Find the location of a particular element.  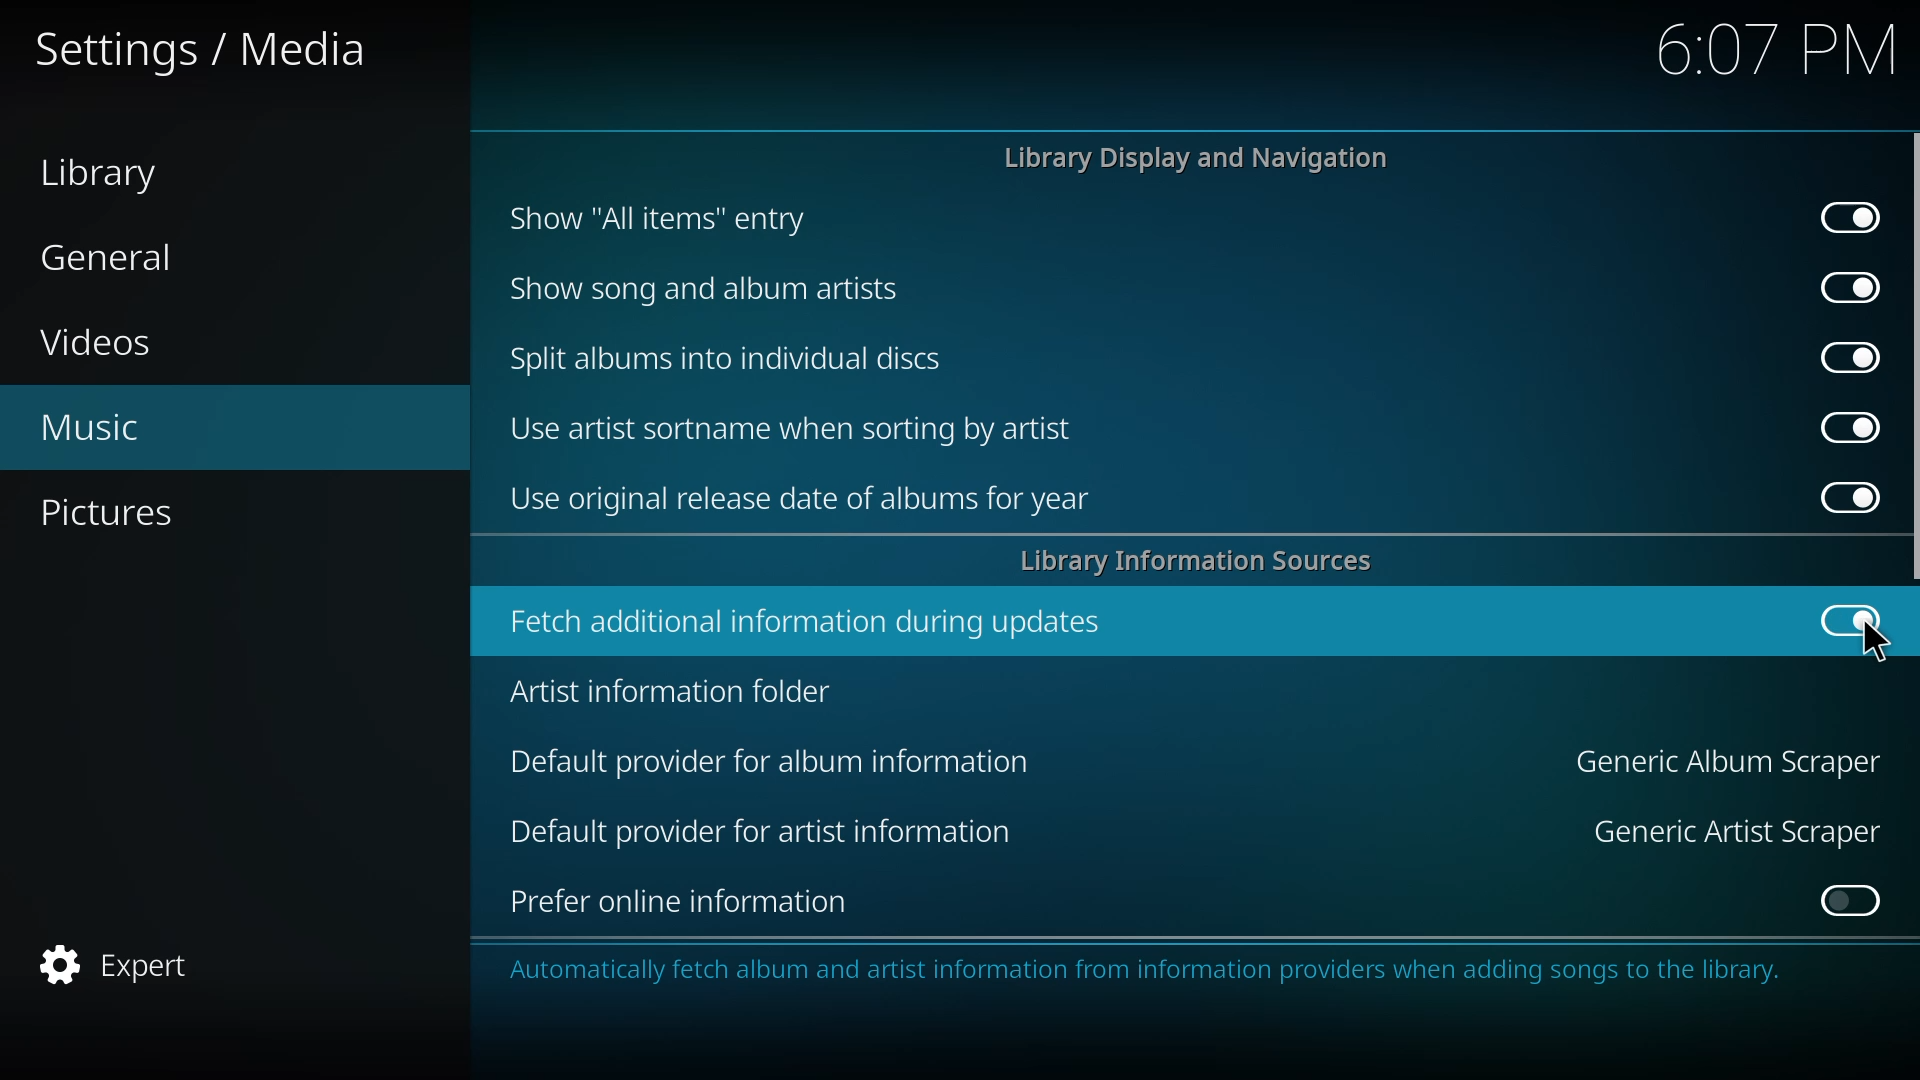

library display and navigation is located at coordinates (1196, 158).